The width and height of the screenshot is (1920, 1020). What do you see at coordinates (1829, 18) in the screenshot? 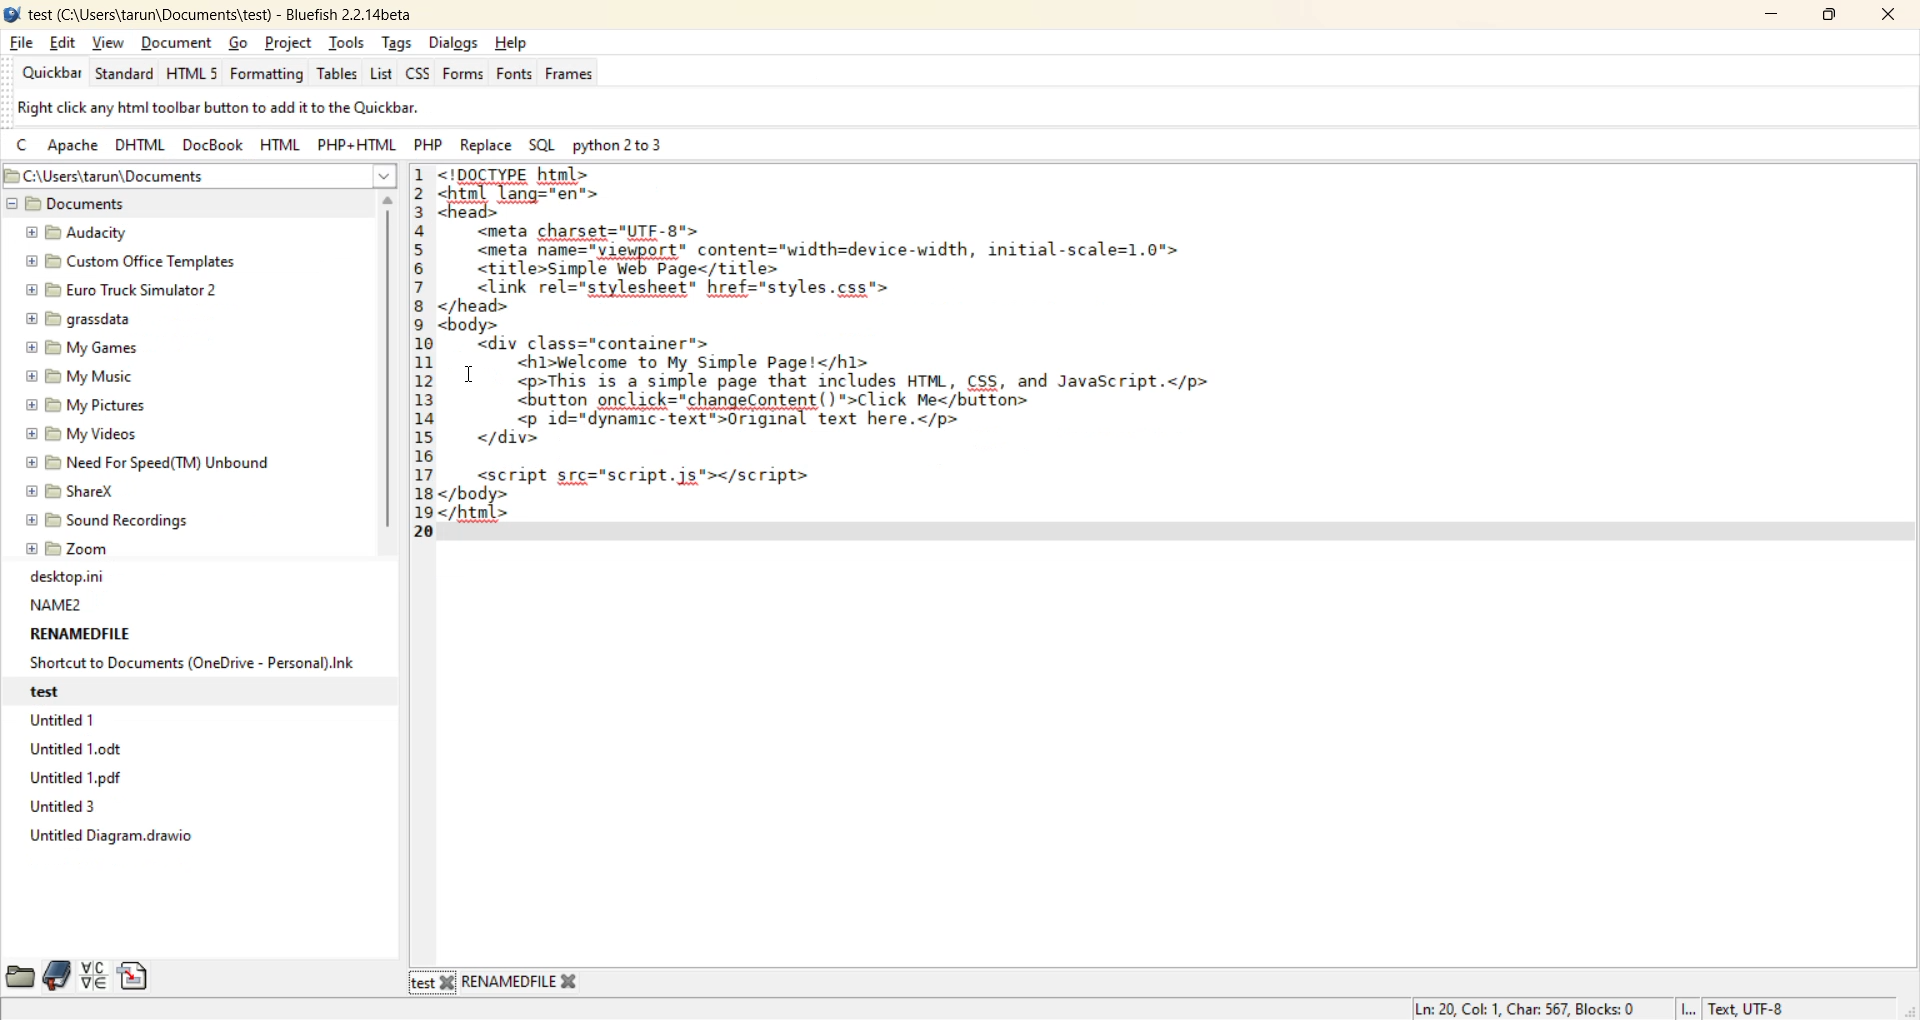
I see `maximize` at bounding box center [1829, 18].